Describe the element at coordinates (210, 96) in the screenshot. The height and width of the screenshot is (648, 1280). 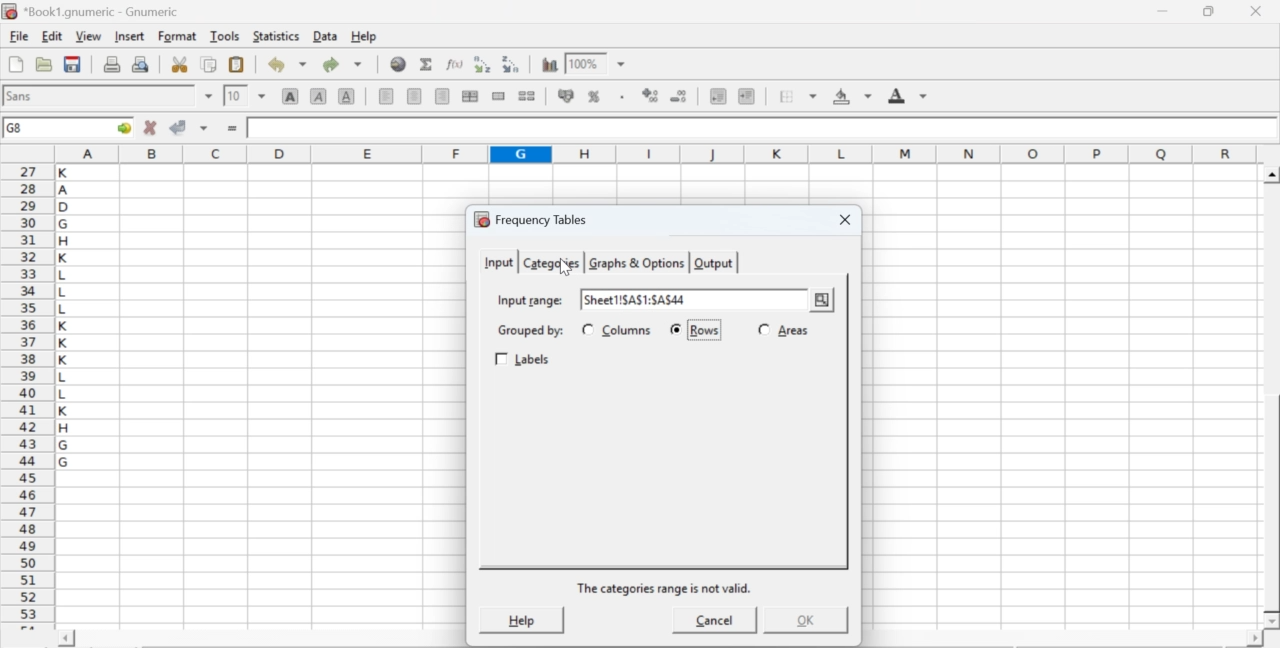
I see `drop down` at that location.